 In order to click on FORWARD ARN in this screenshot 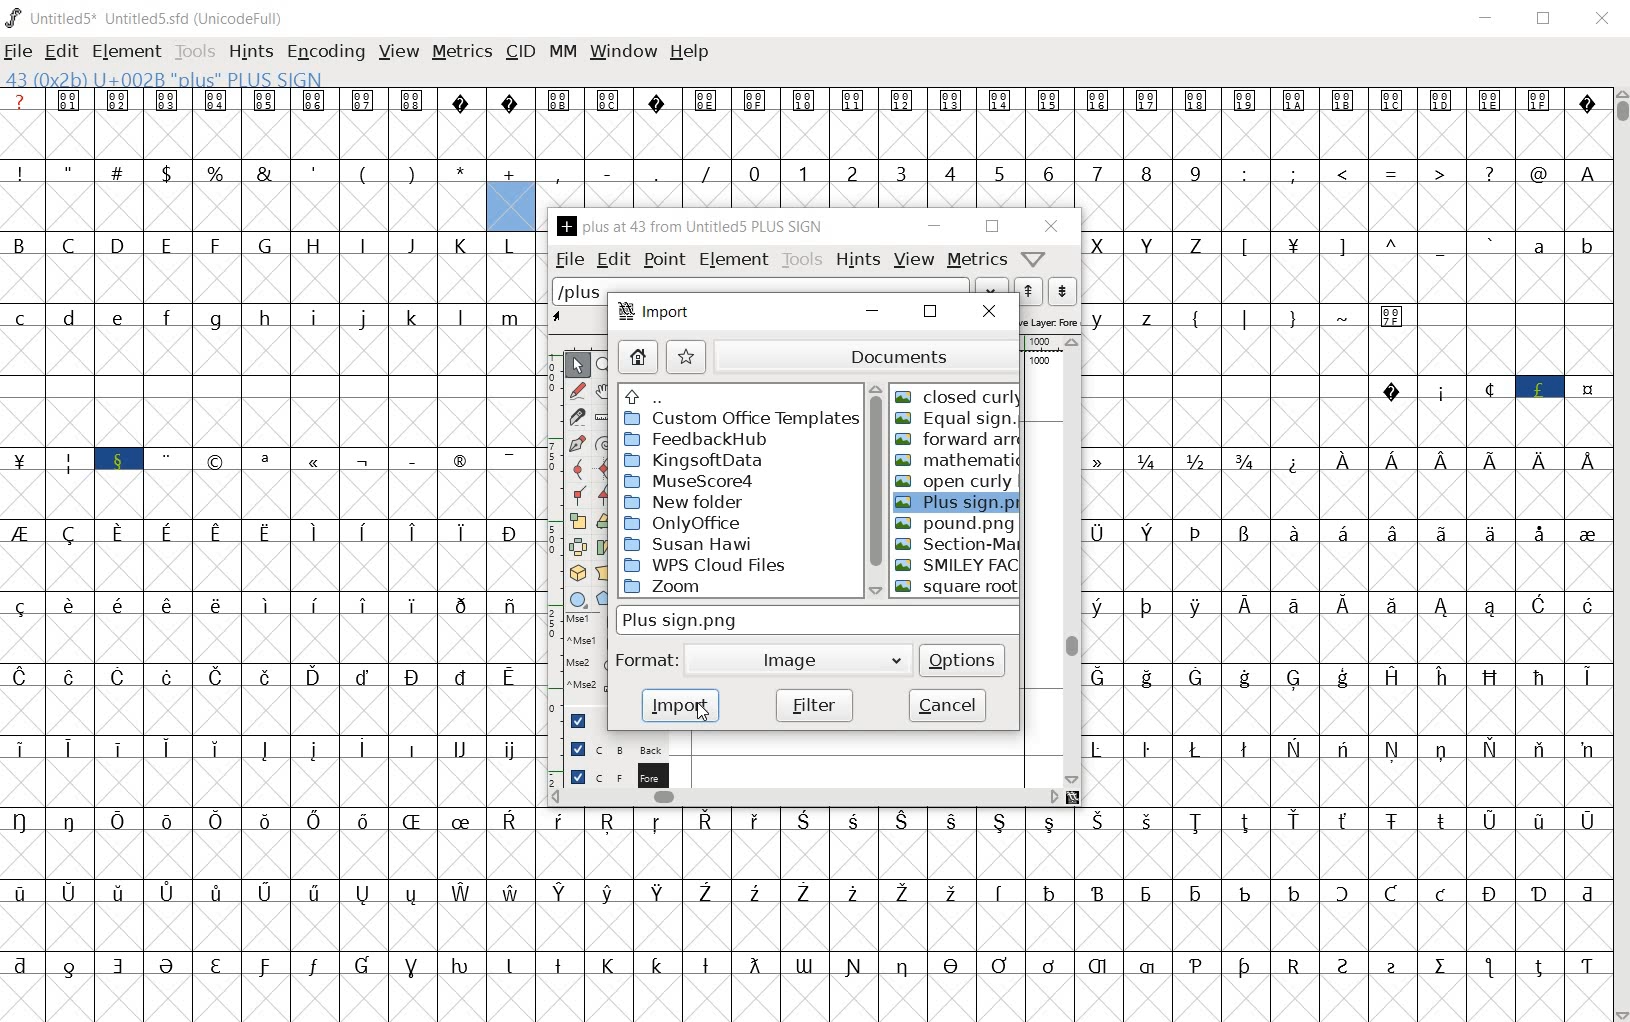, I will do `click(958, 438)`.